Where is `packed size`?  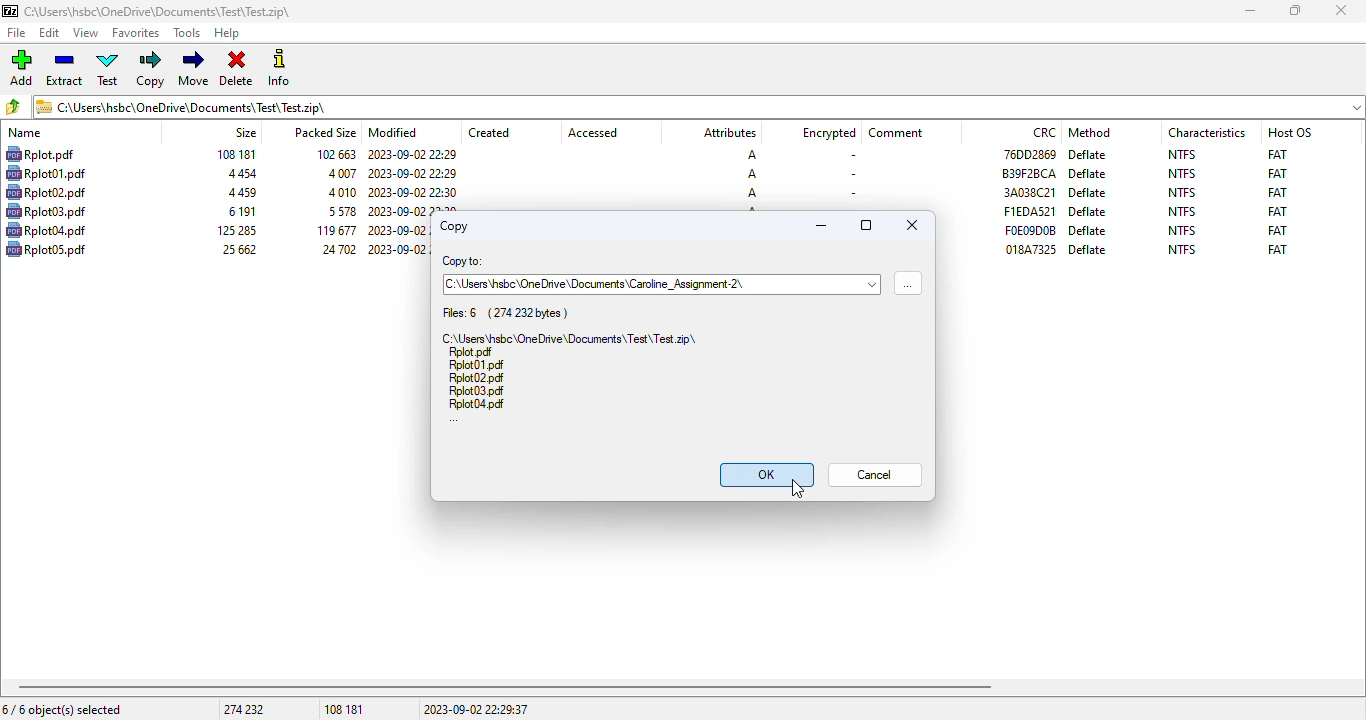 packed size is located at coordinates (340, 192).